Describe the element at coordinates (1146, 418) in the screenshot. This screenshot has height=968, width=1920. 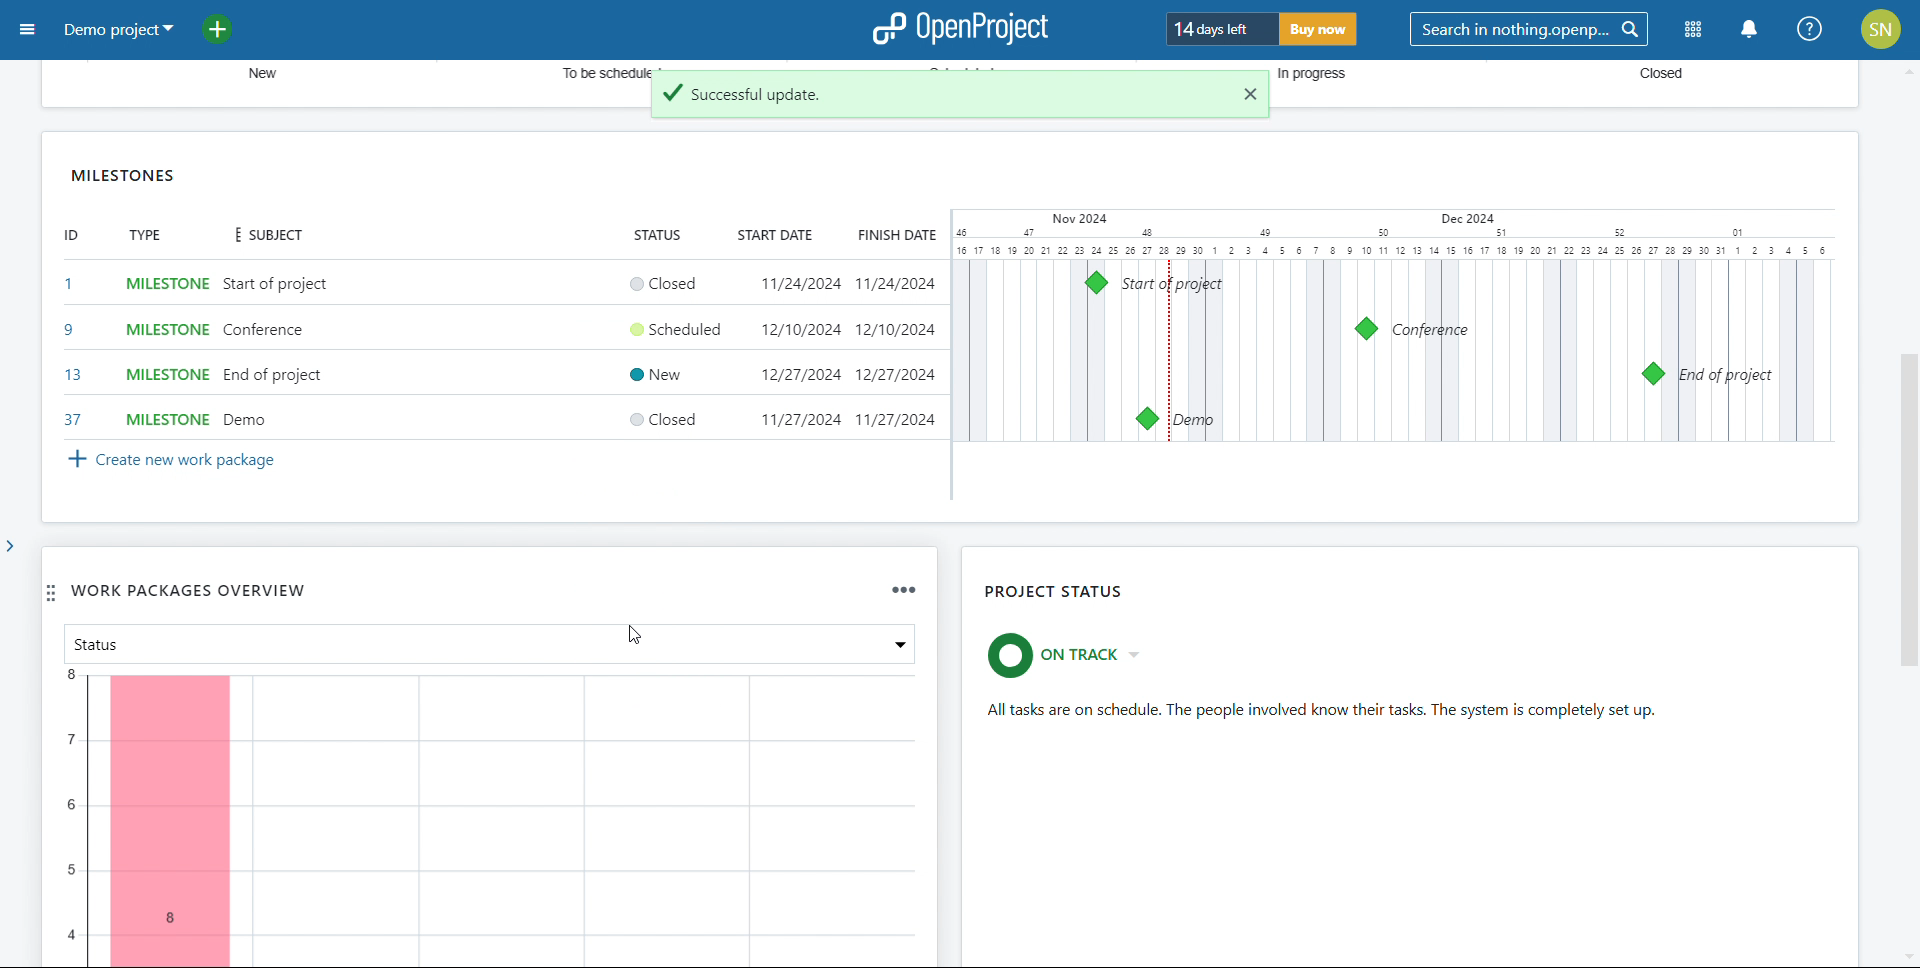
I see `milestone 37` at that location.